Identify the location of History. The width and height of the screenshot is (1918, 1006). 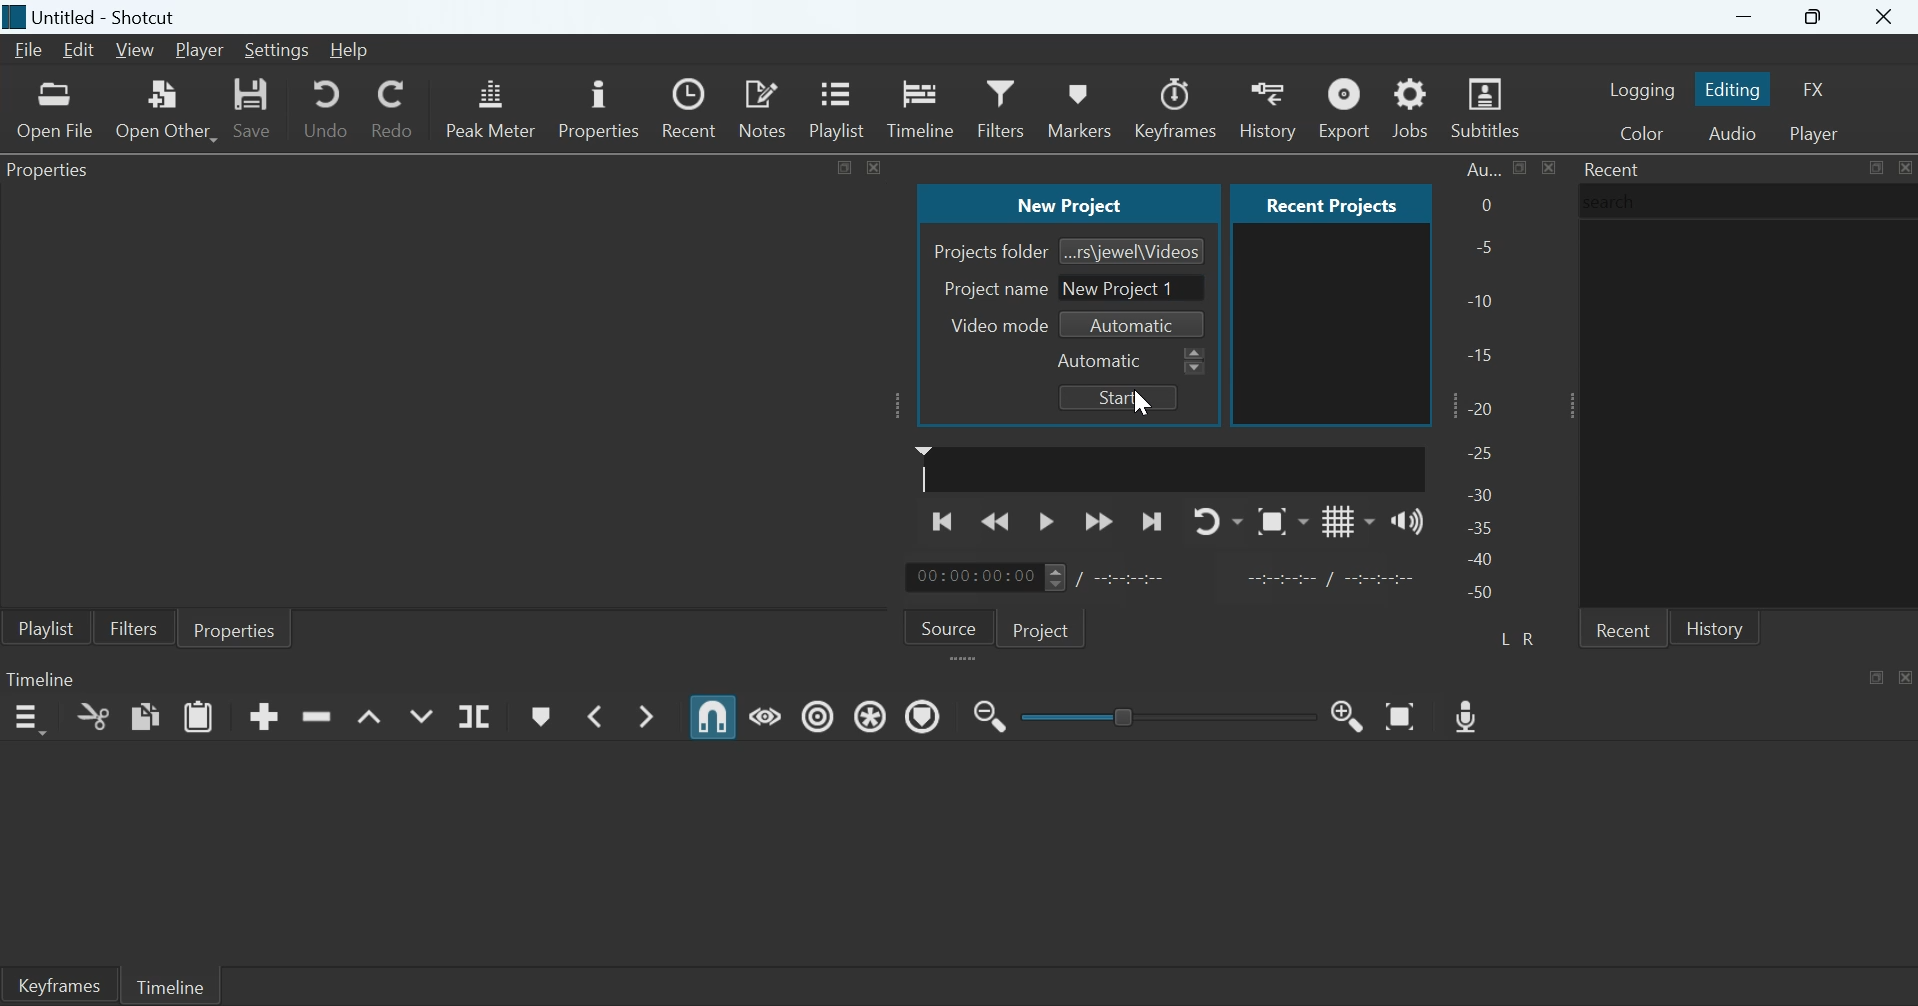
(1715, 627).